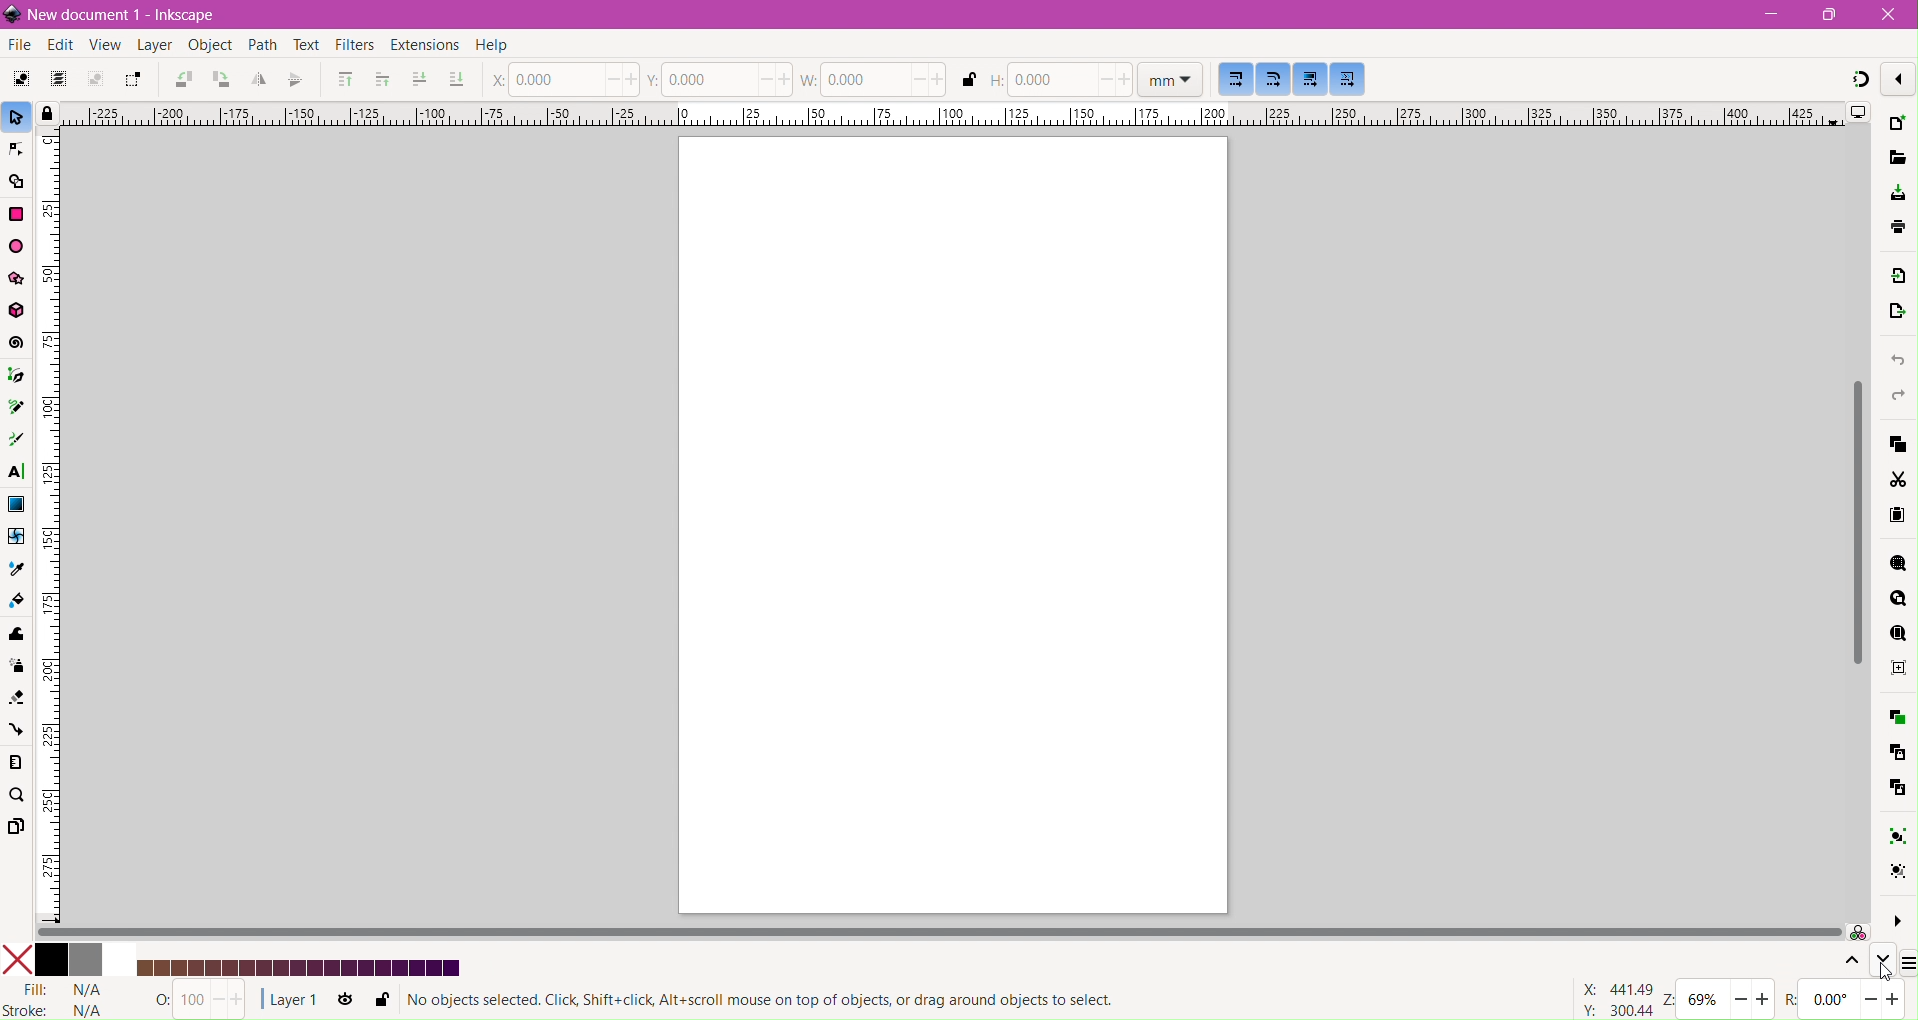 The image size is (1918, 1020). I want to click on Move gradients along with the objects, so click(1309, 79).